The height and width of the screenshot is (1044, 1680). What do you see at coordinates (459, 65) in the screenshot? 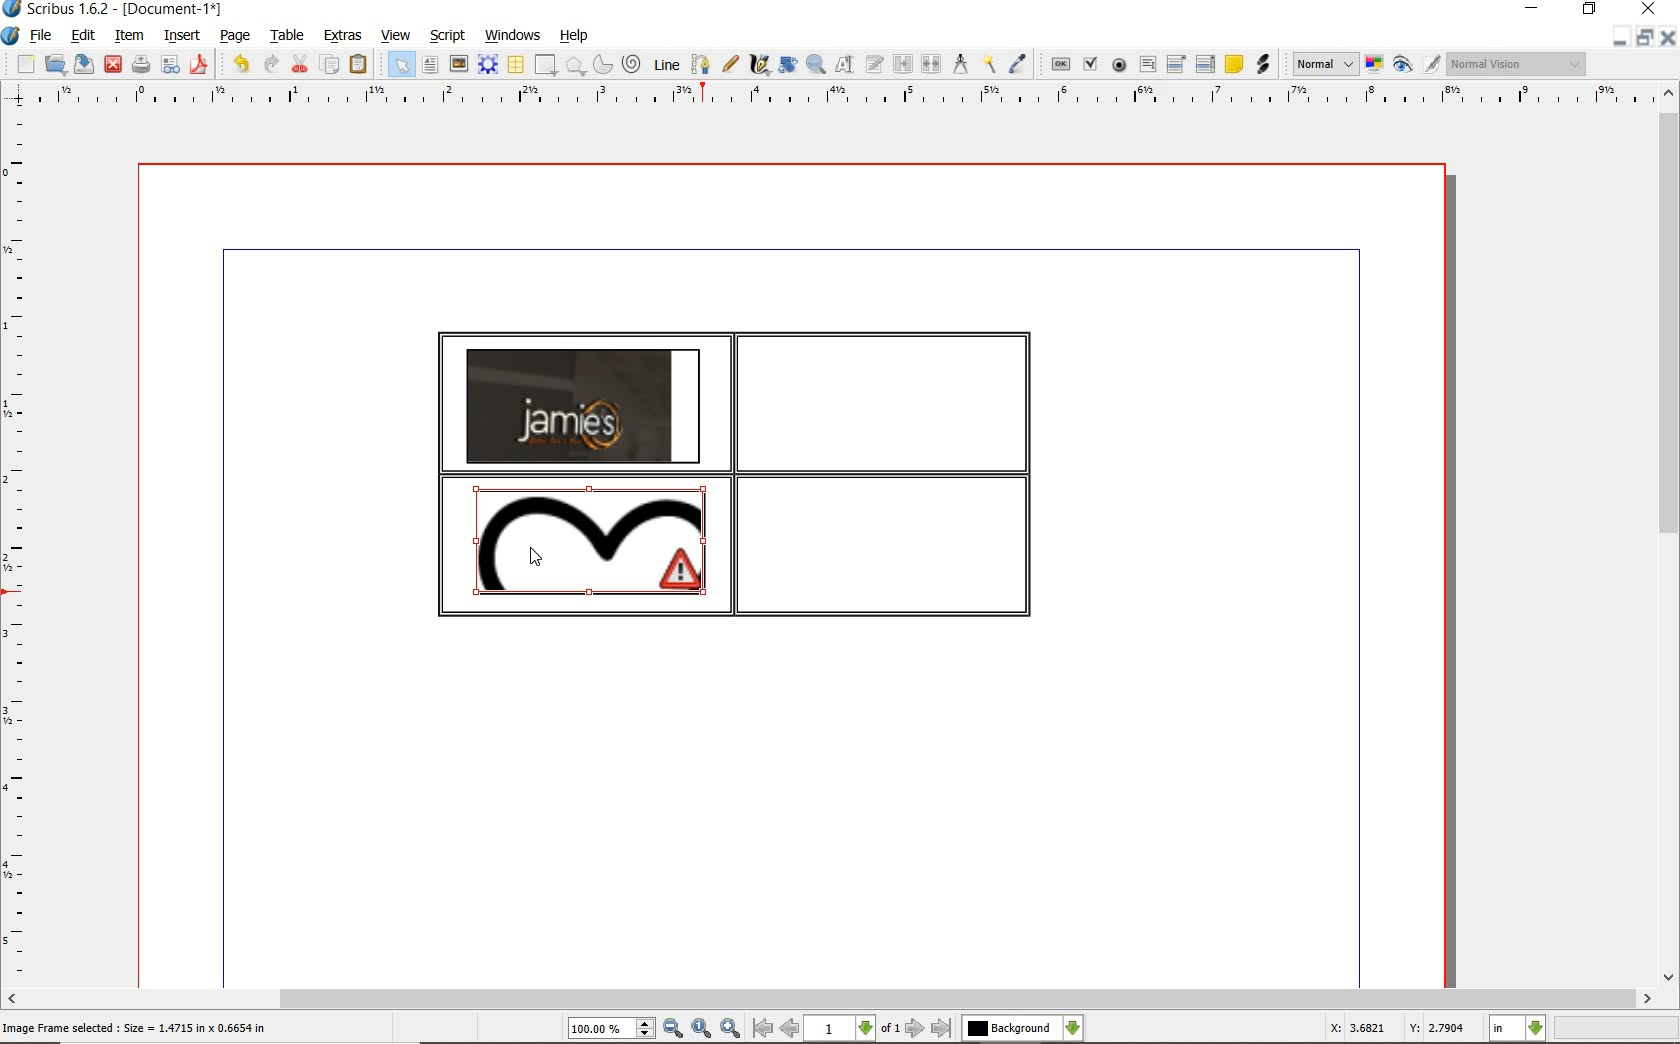
I see `image` at bounding box center [459, 65].